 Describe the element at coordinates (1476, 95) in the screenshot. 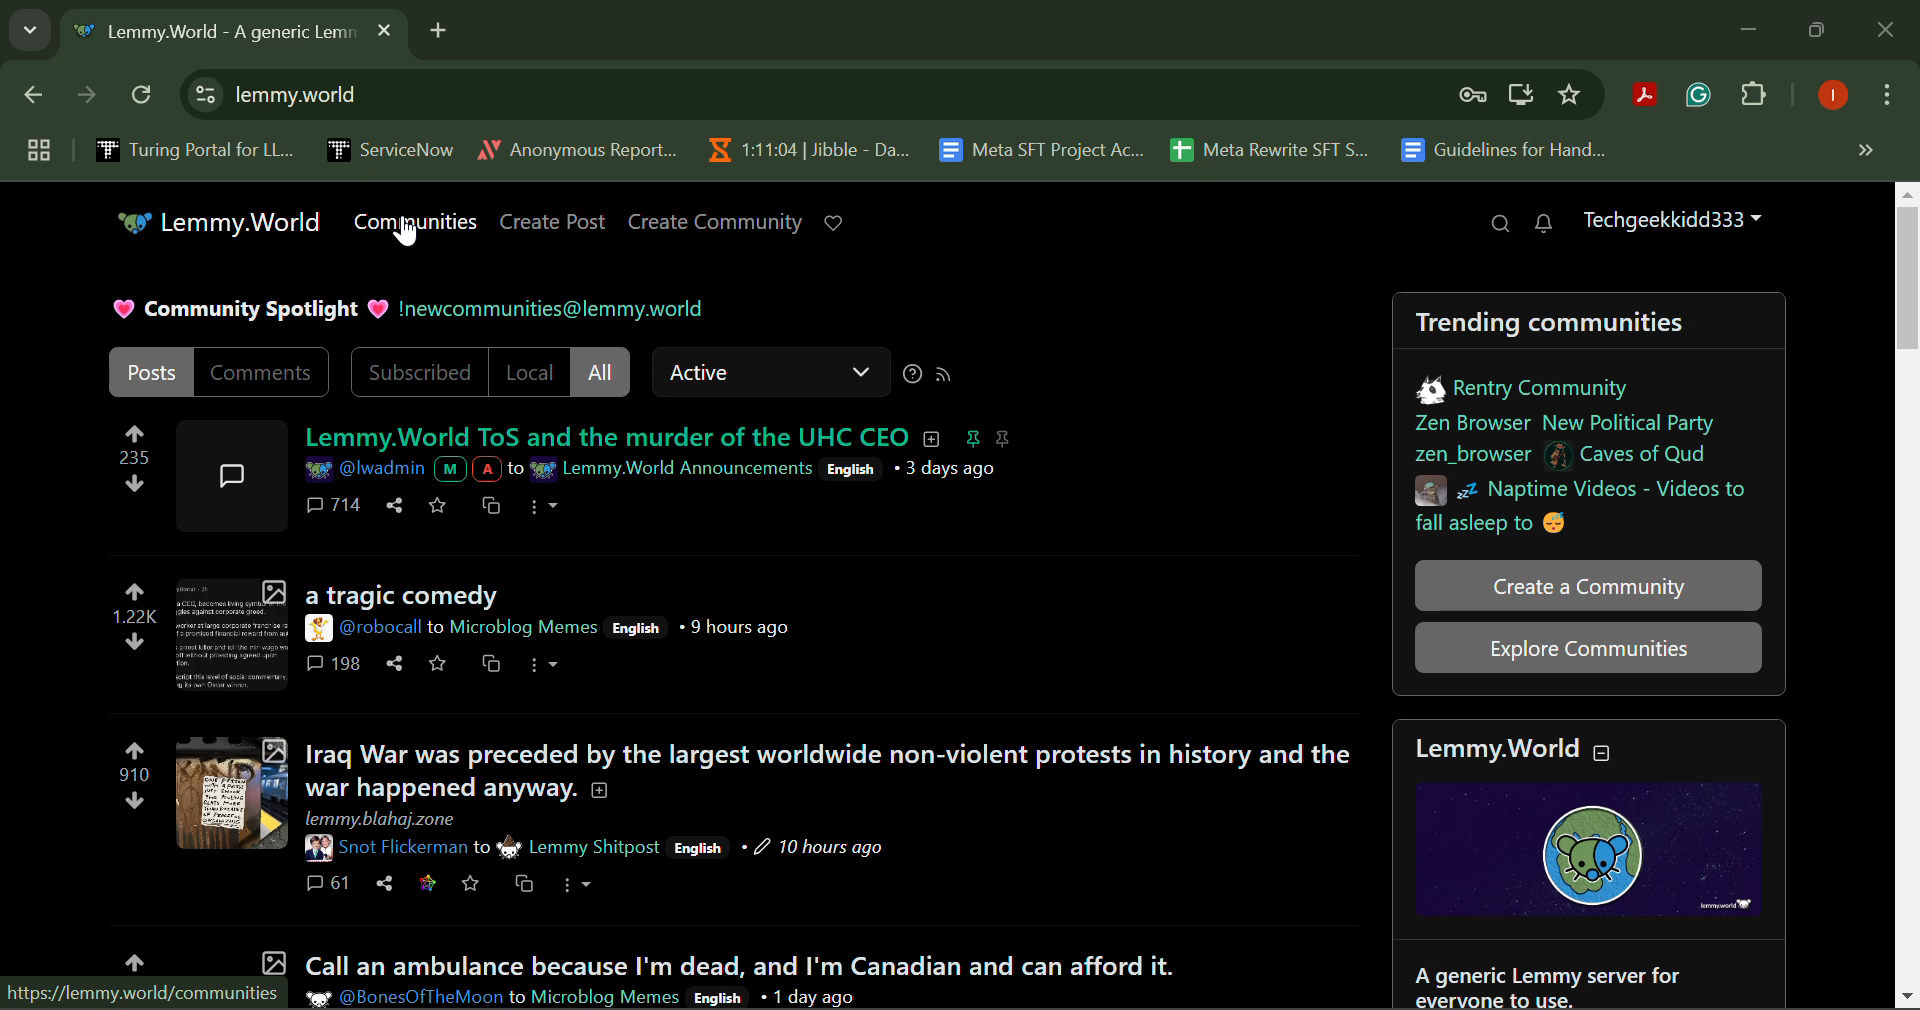

I see `Verify Security ` at that location.